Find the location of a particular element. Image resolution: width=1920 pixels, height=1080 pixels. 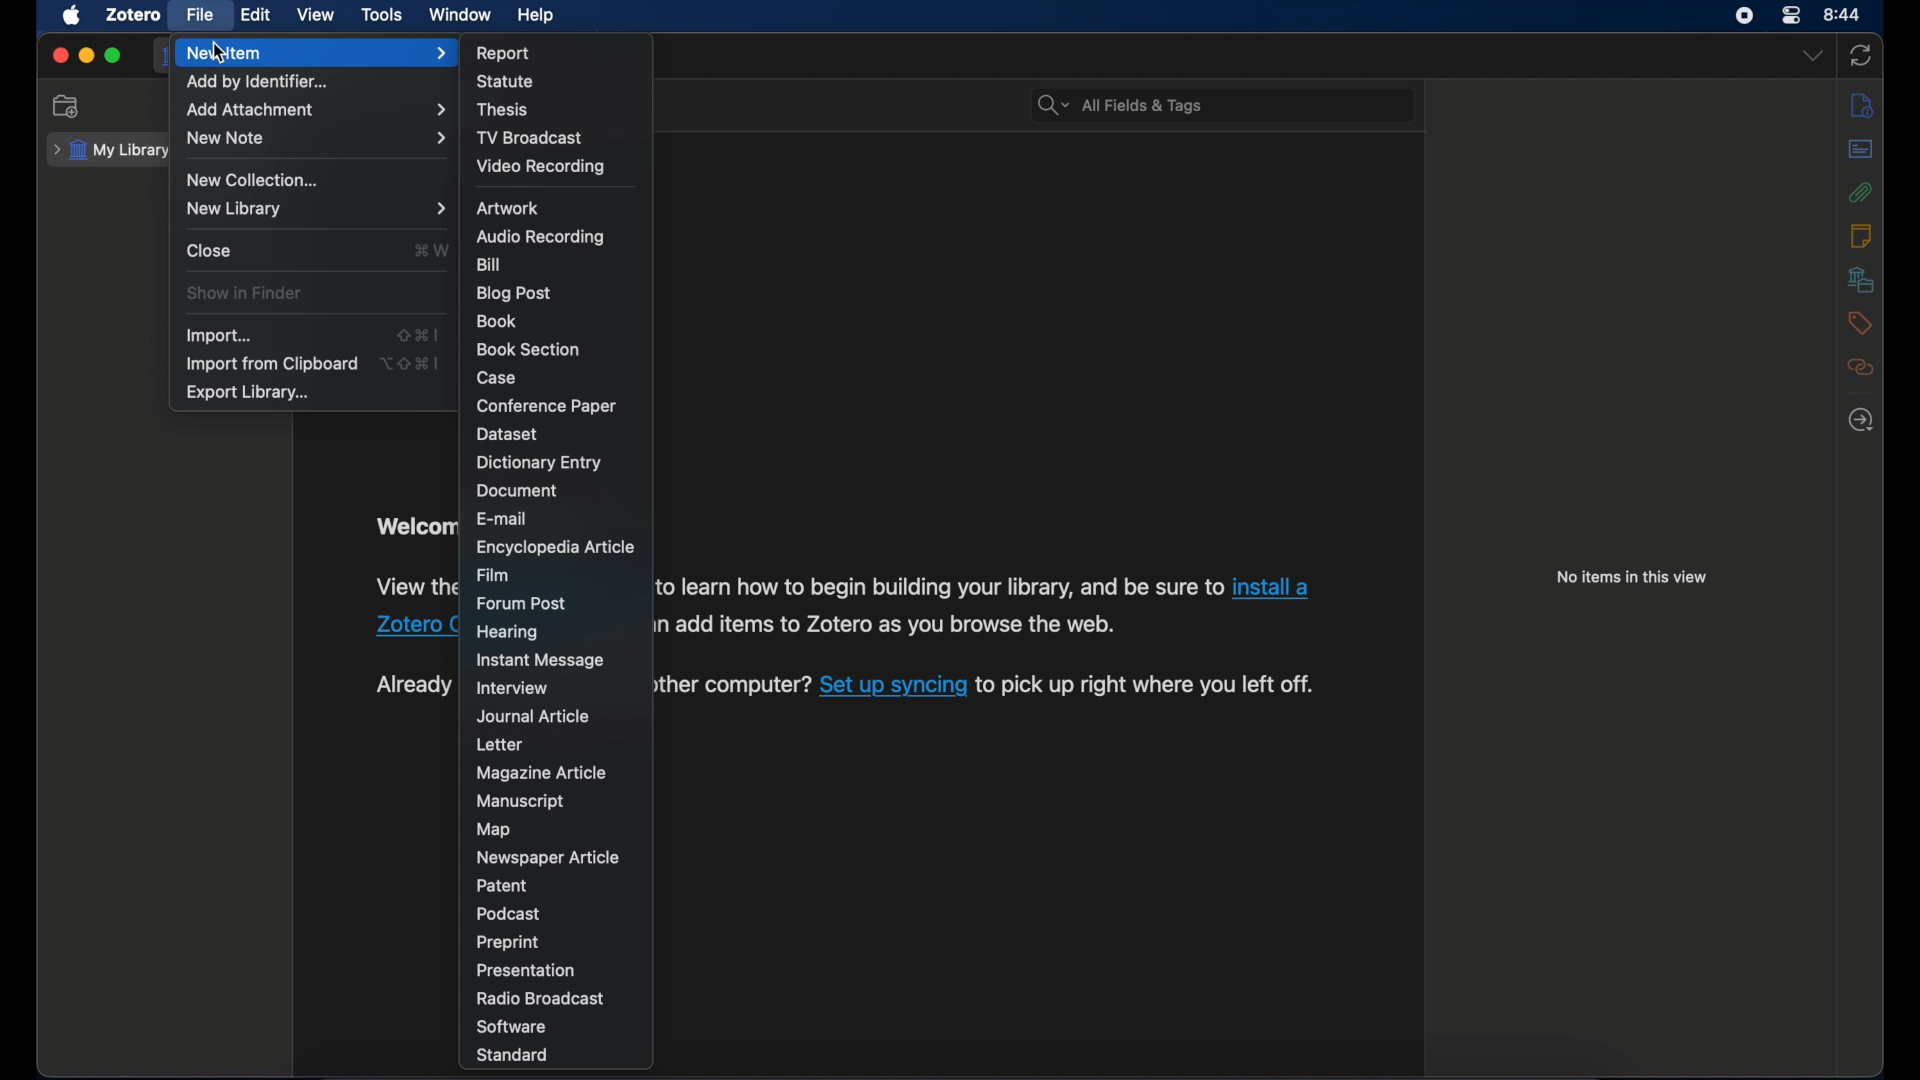

new collection is located at coordinates (68, 107).